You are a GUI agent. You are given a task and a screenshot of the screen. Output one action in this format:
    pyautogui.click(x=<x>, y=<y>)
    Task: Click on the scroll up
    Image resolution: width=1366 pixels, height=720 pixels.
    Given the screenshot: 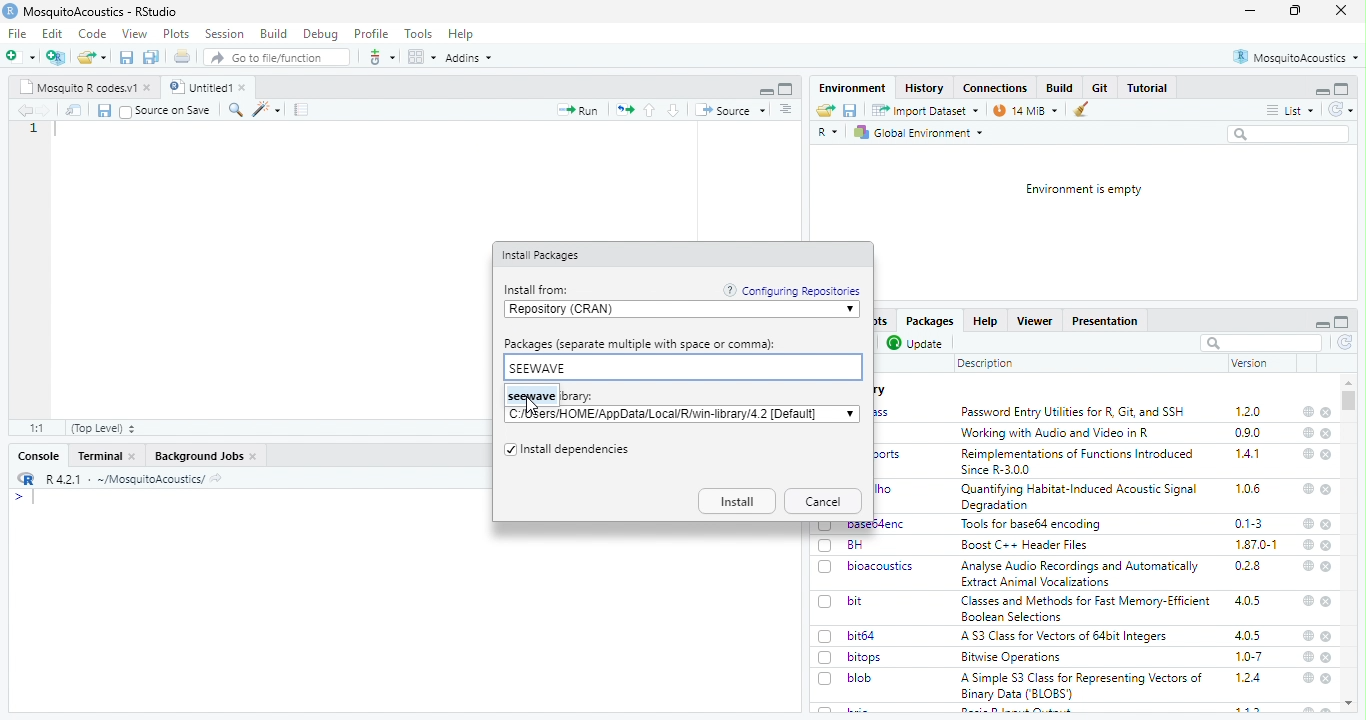 What is the action you would take?
    pyautogui.click(x=1349, y=383)
    